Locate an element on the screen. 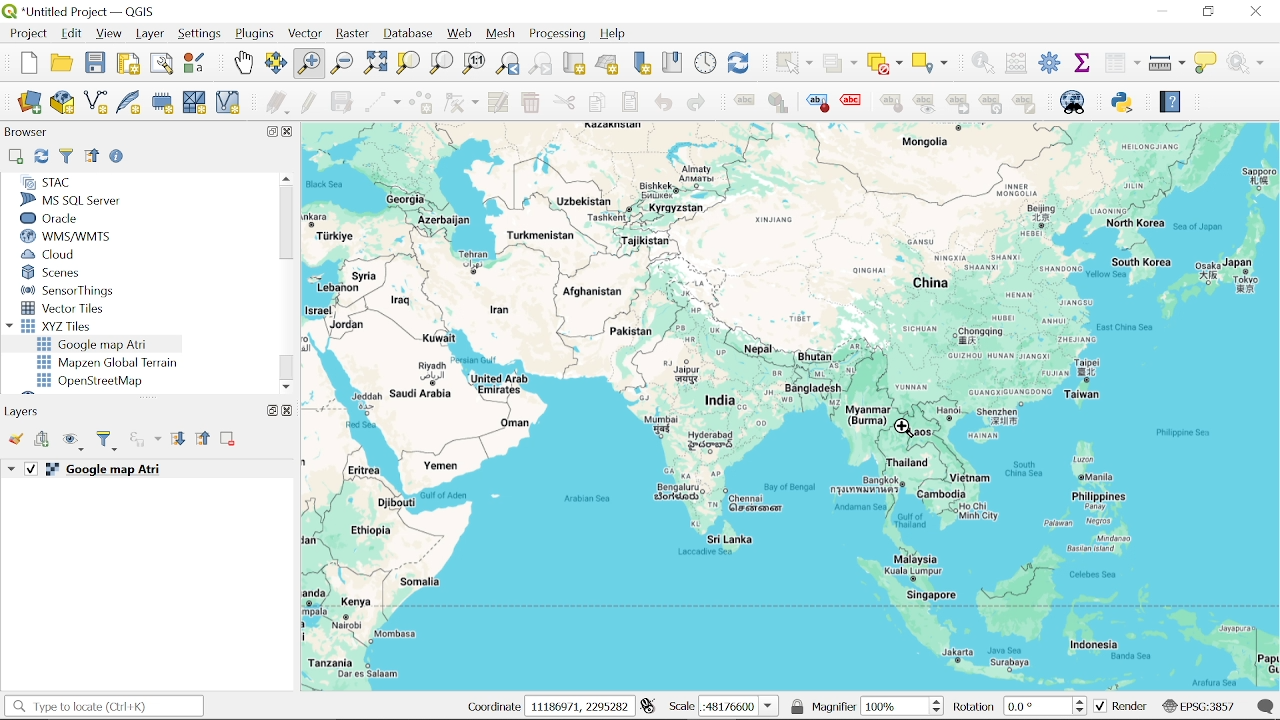 The height and width of the screenshot is (720, 1280). Rotate a label is located at coordinates (991, 105).